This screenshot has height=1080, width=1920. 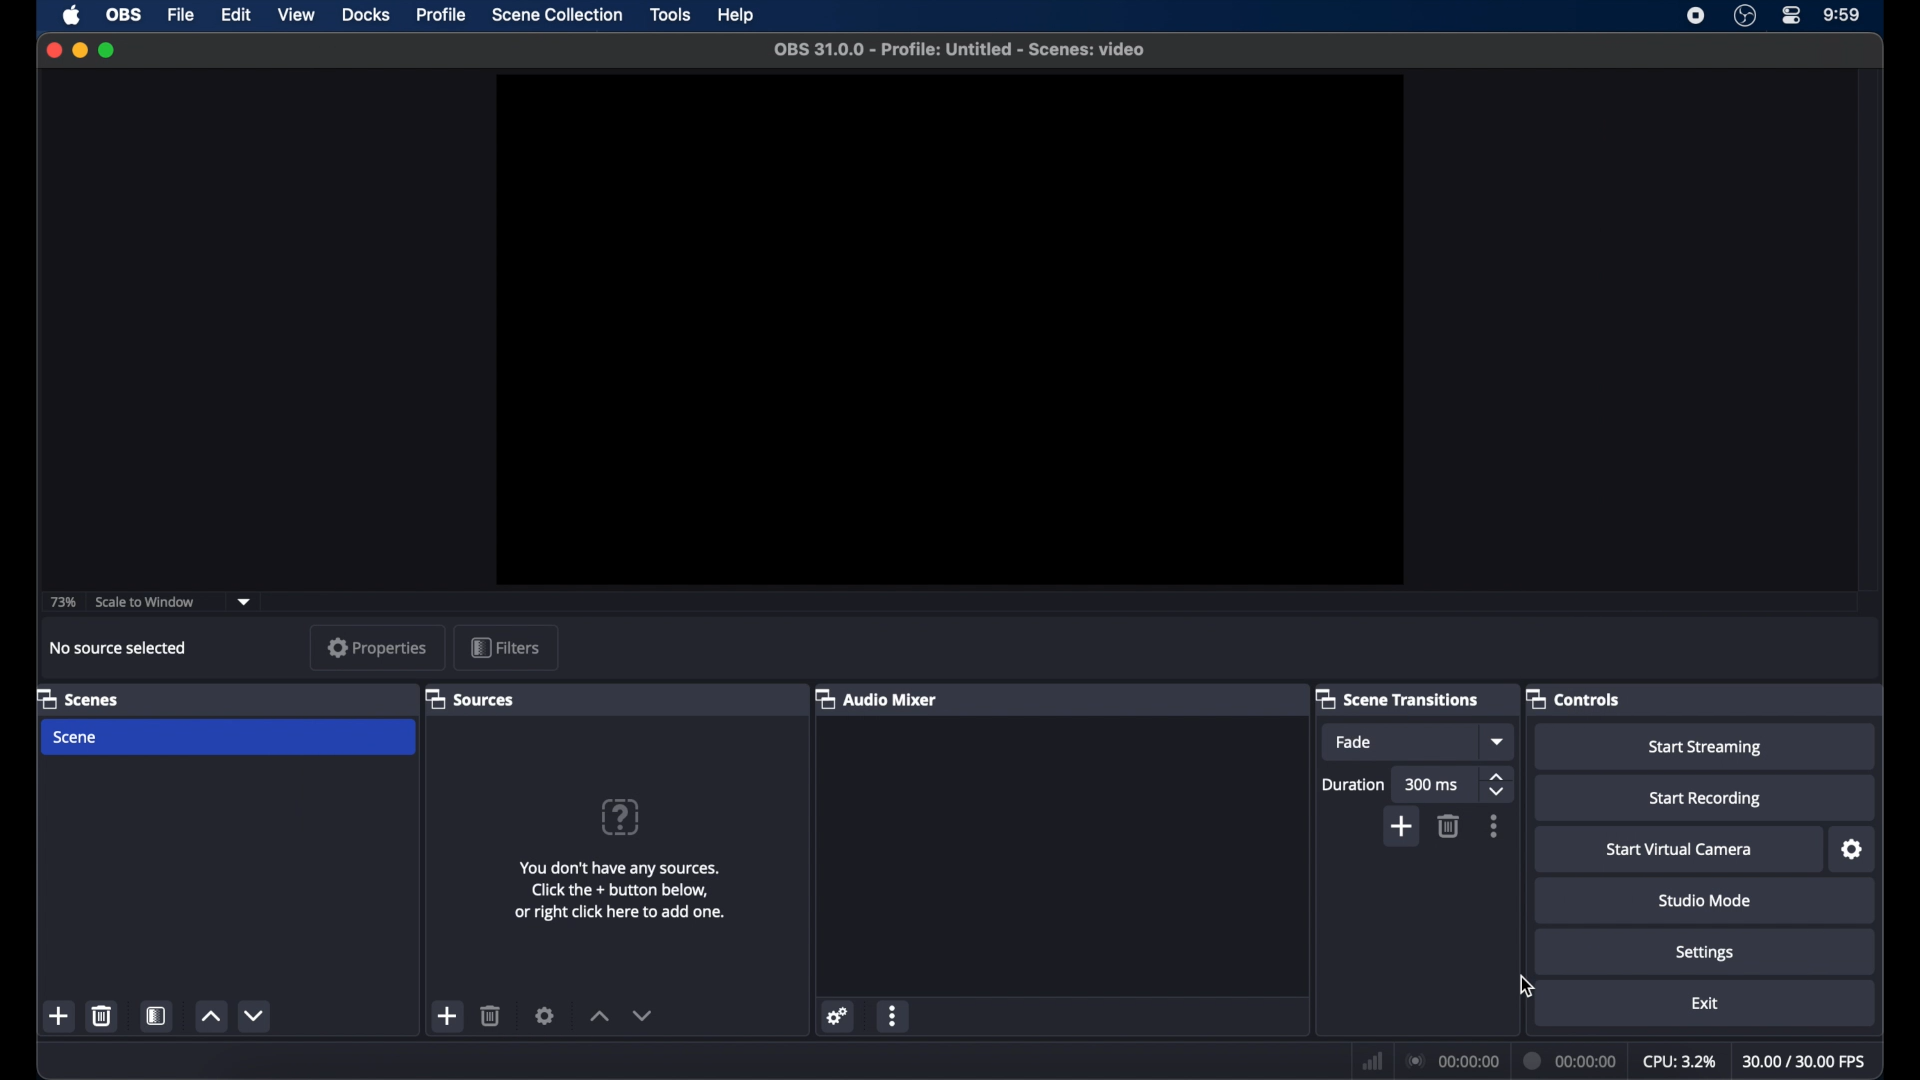 I want to click on 300 ms, so click(x=1432, y=786).